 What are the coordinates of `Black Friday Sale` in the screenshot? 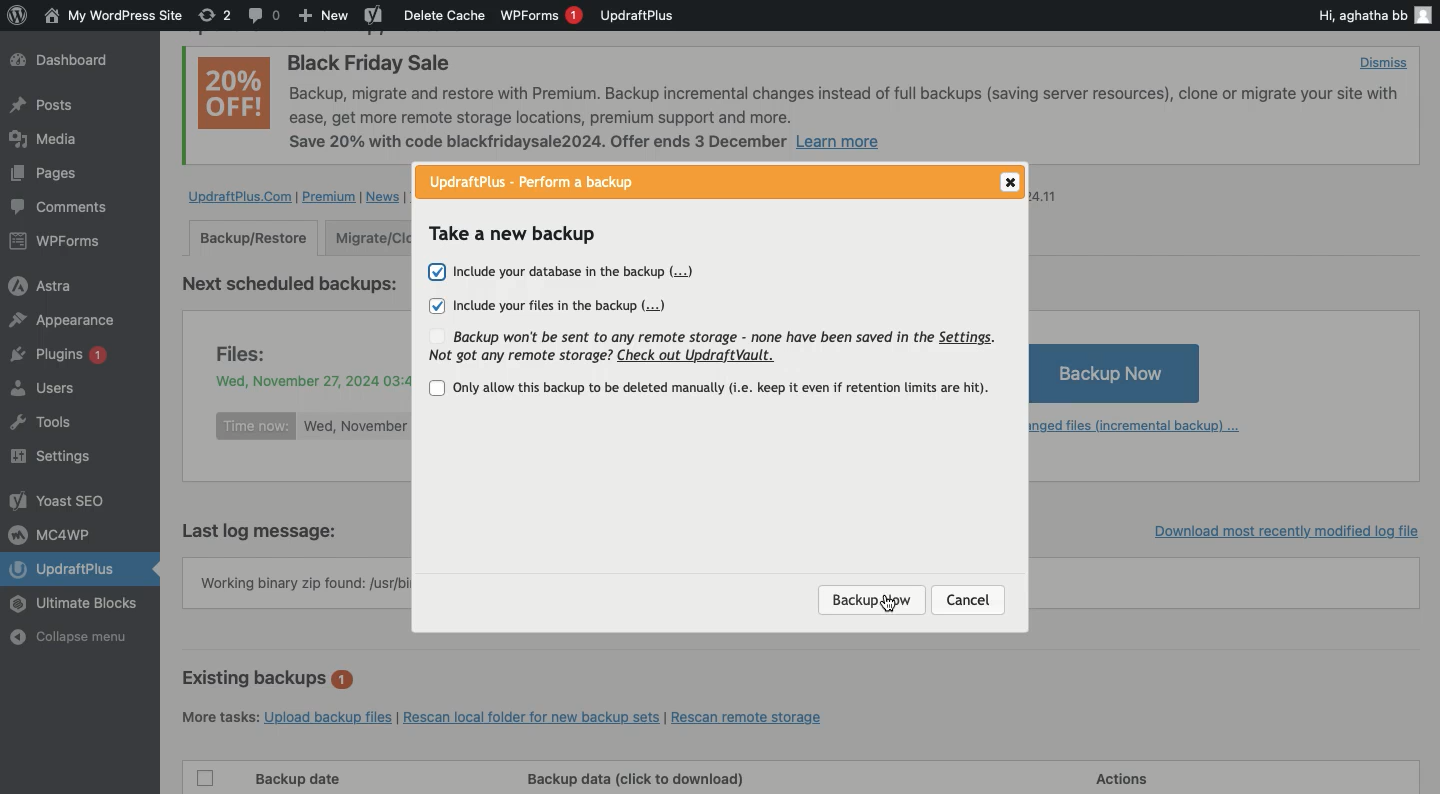 It's located at (371, 65).